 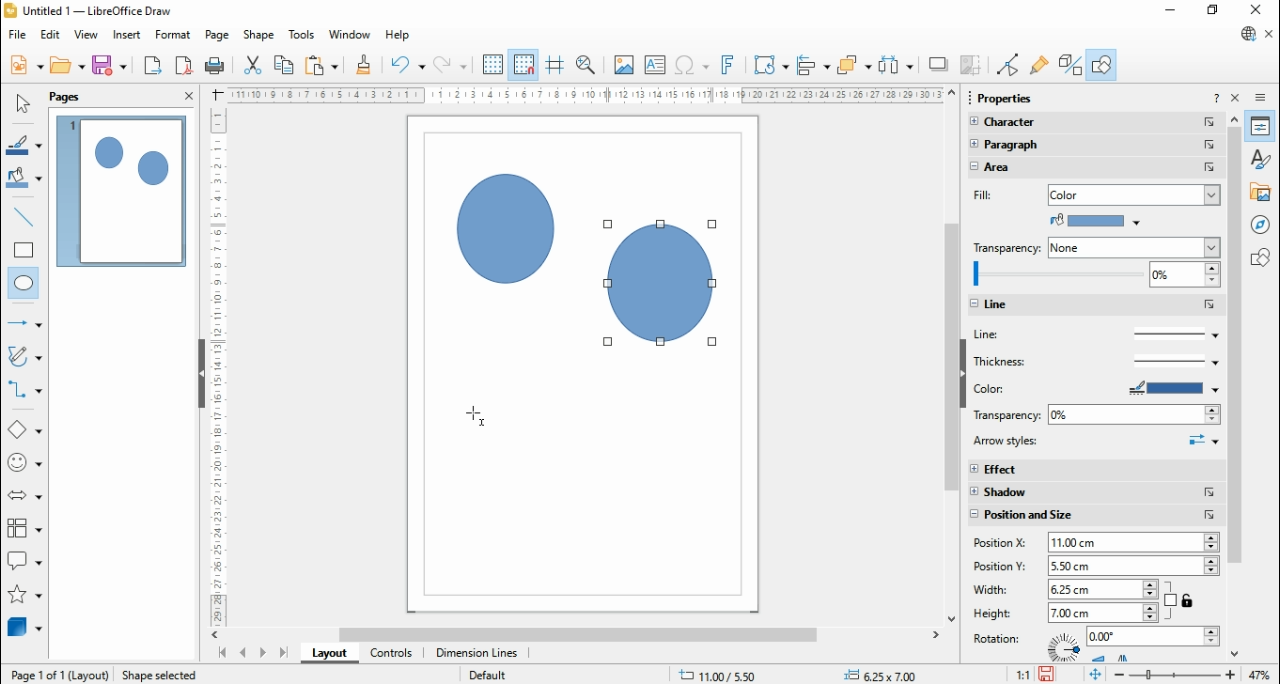 What do you see at coordinates (1134, 566) in the screenshot?
I see `2.50cm ` at bounding box center [1134, 566].